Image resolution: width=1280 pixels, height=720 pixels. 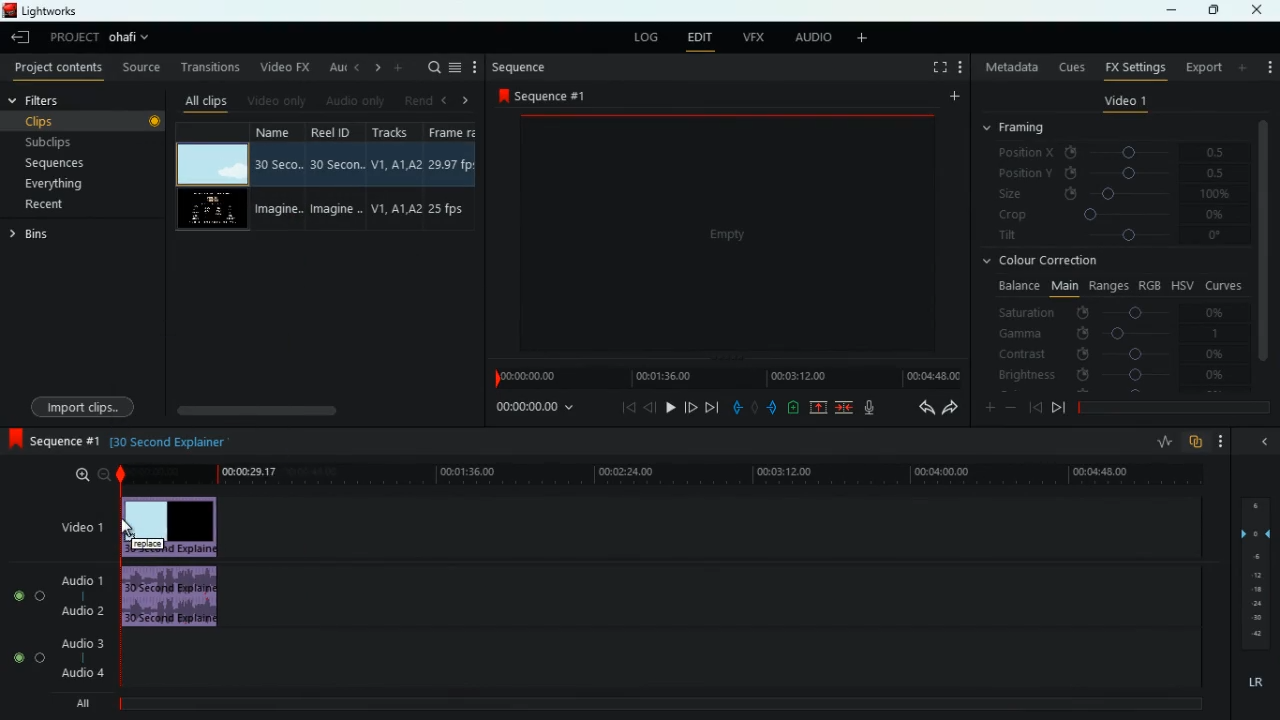 I want to click on more, so click(x=990, y=406).